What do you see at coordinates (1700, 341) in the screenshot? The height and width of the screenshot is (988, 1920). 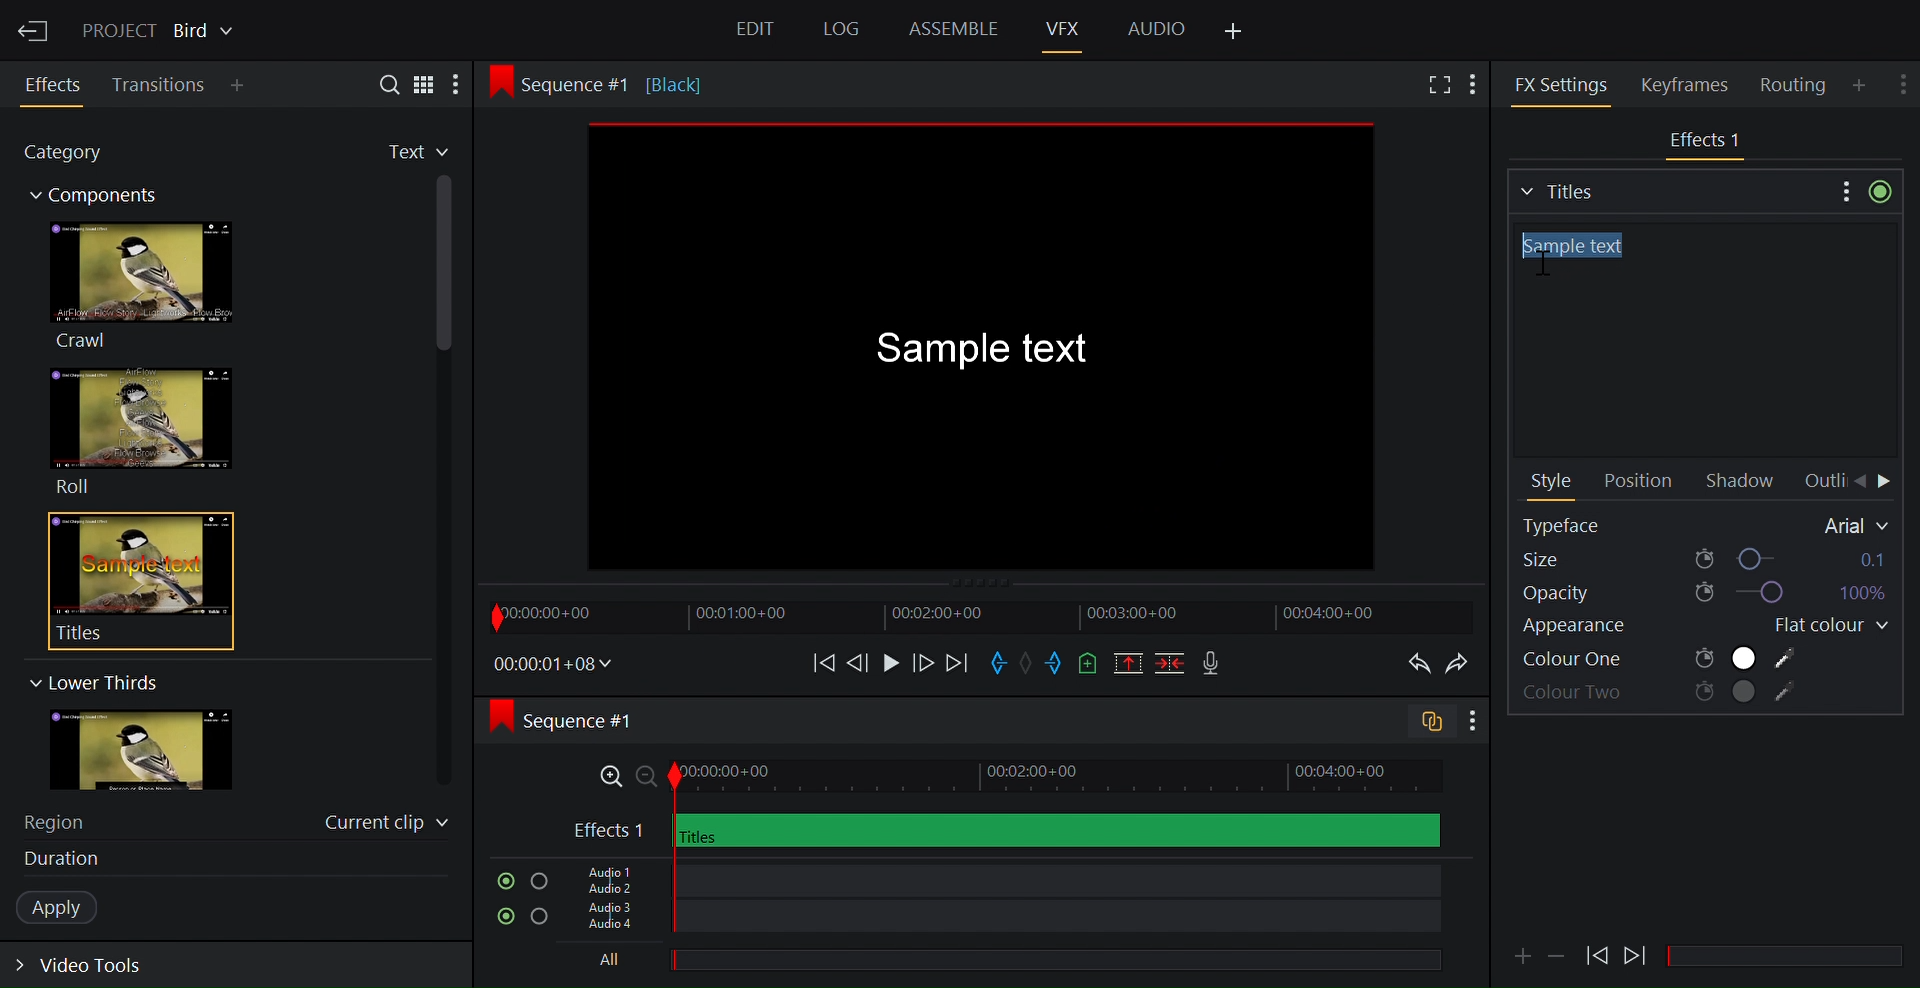 I see `Title name` at bounding box center [1700, 341].